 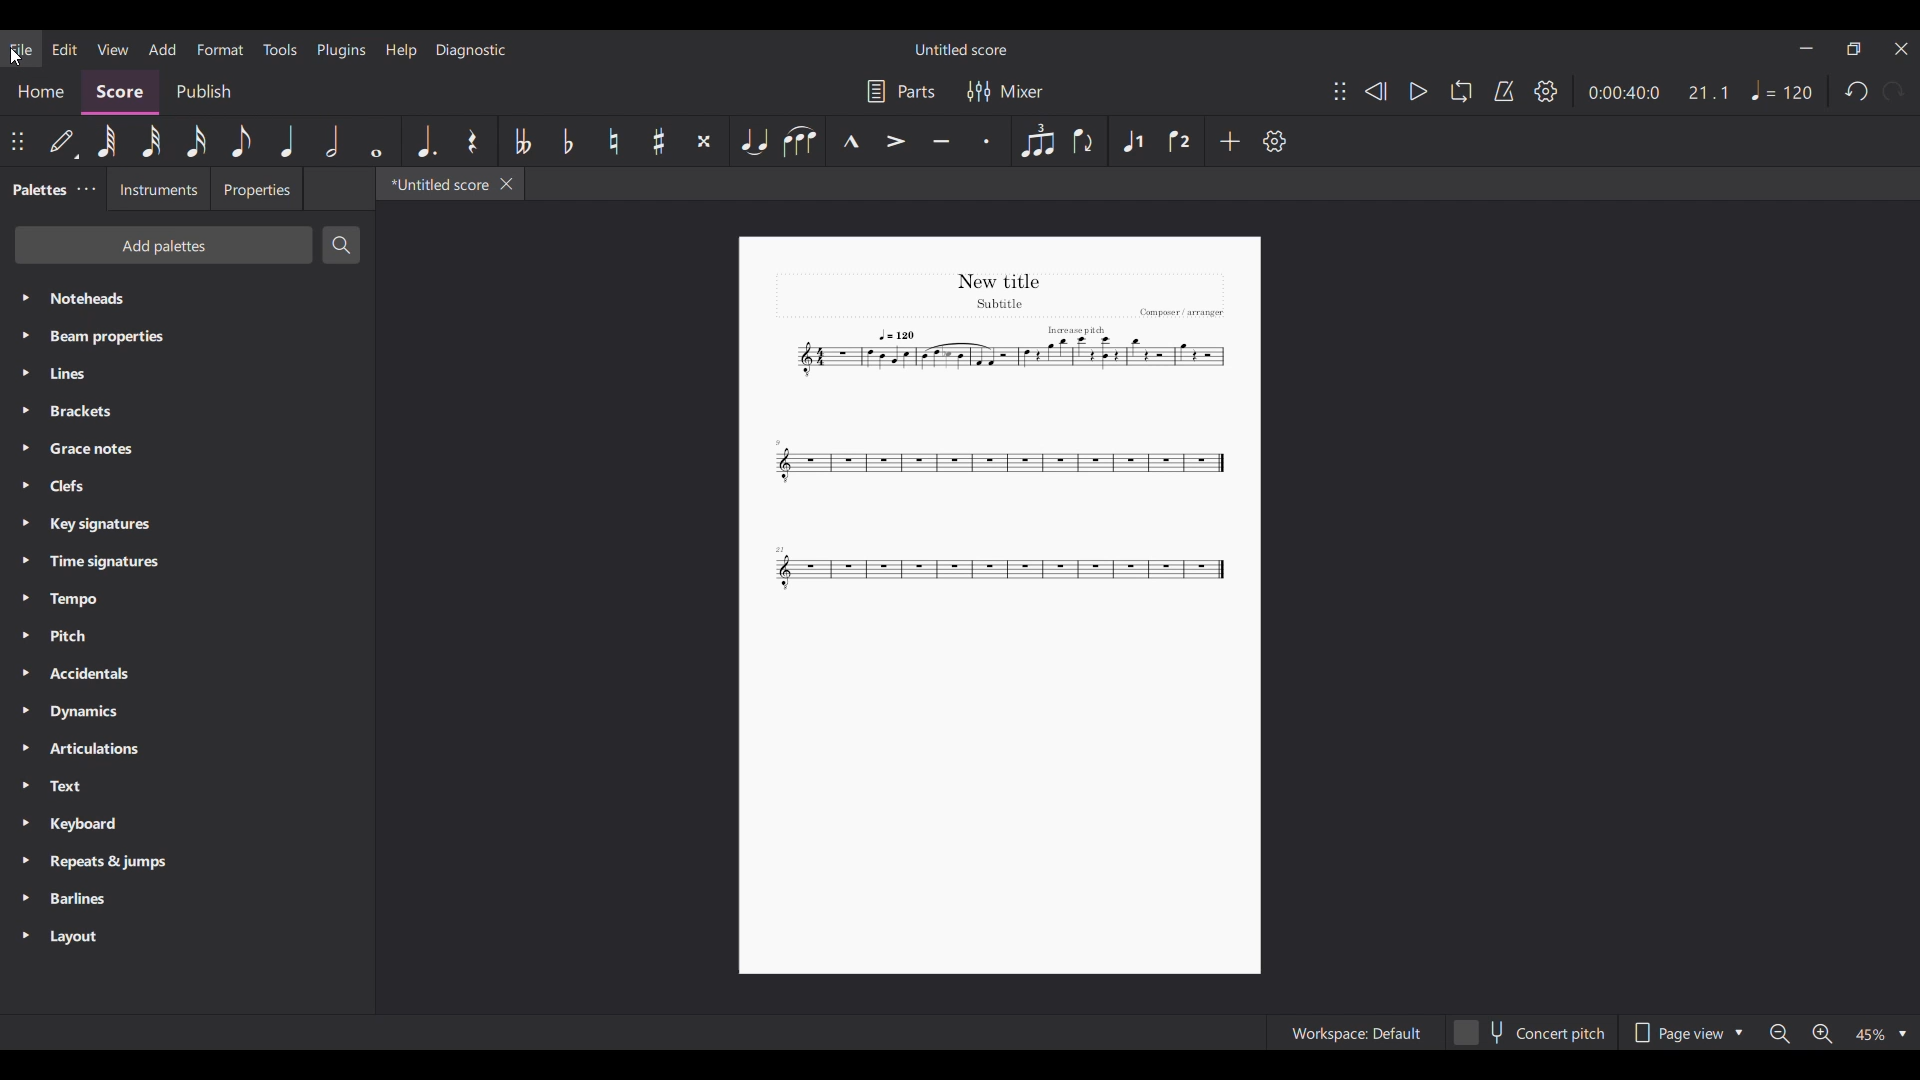 What do you see at coordinates (1274, 141) in the screenshot?
I see `Settings` at bounding box center [1274, 141].